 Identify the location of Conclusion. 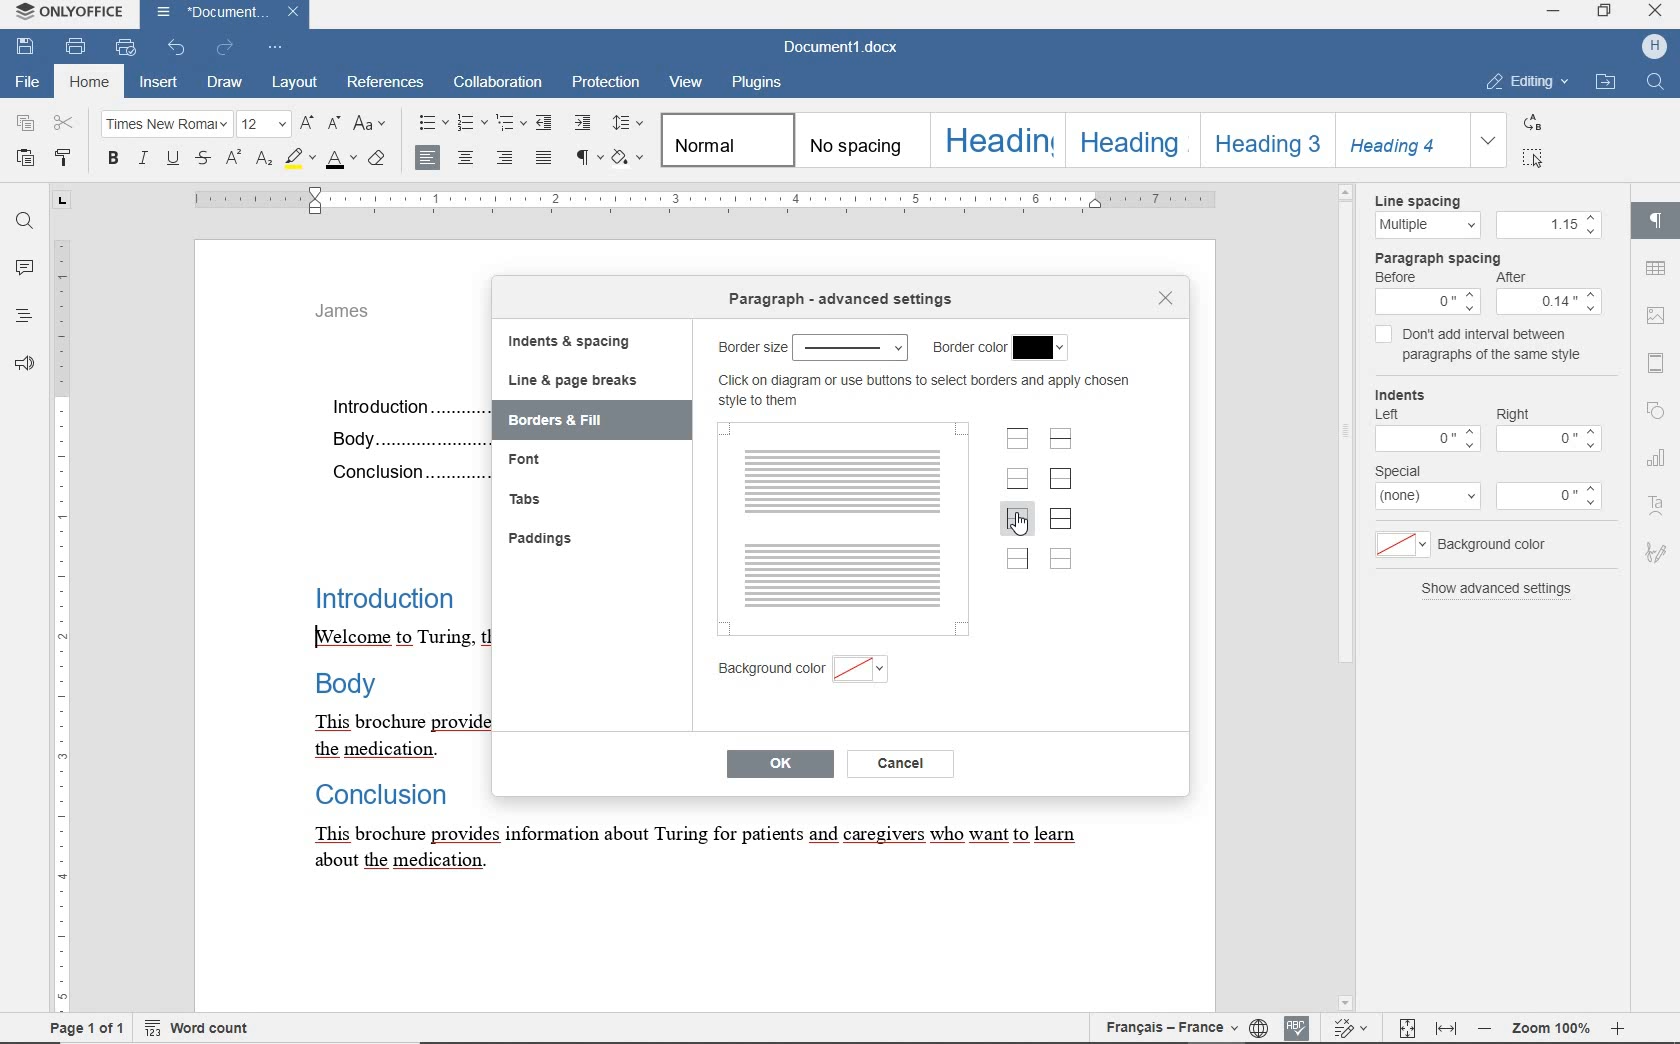
(405, 473).